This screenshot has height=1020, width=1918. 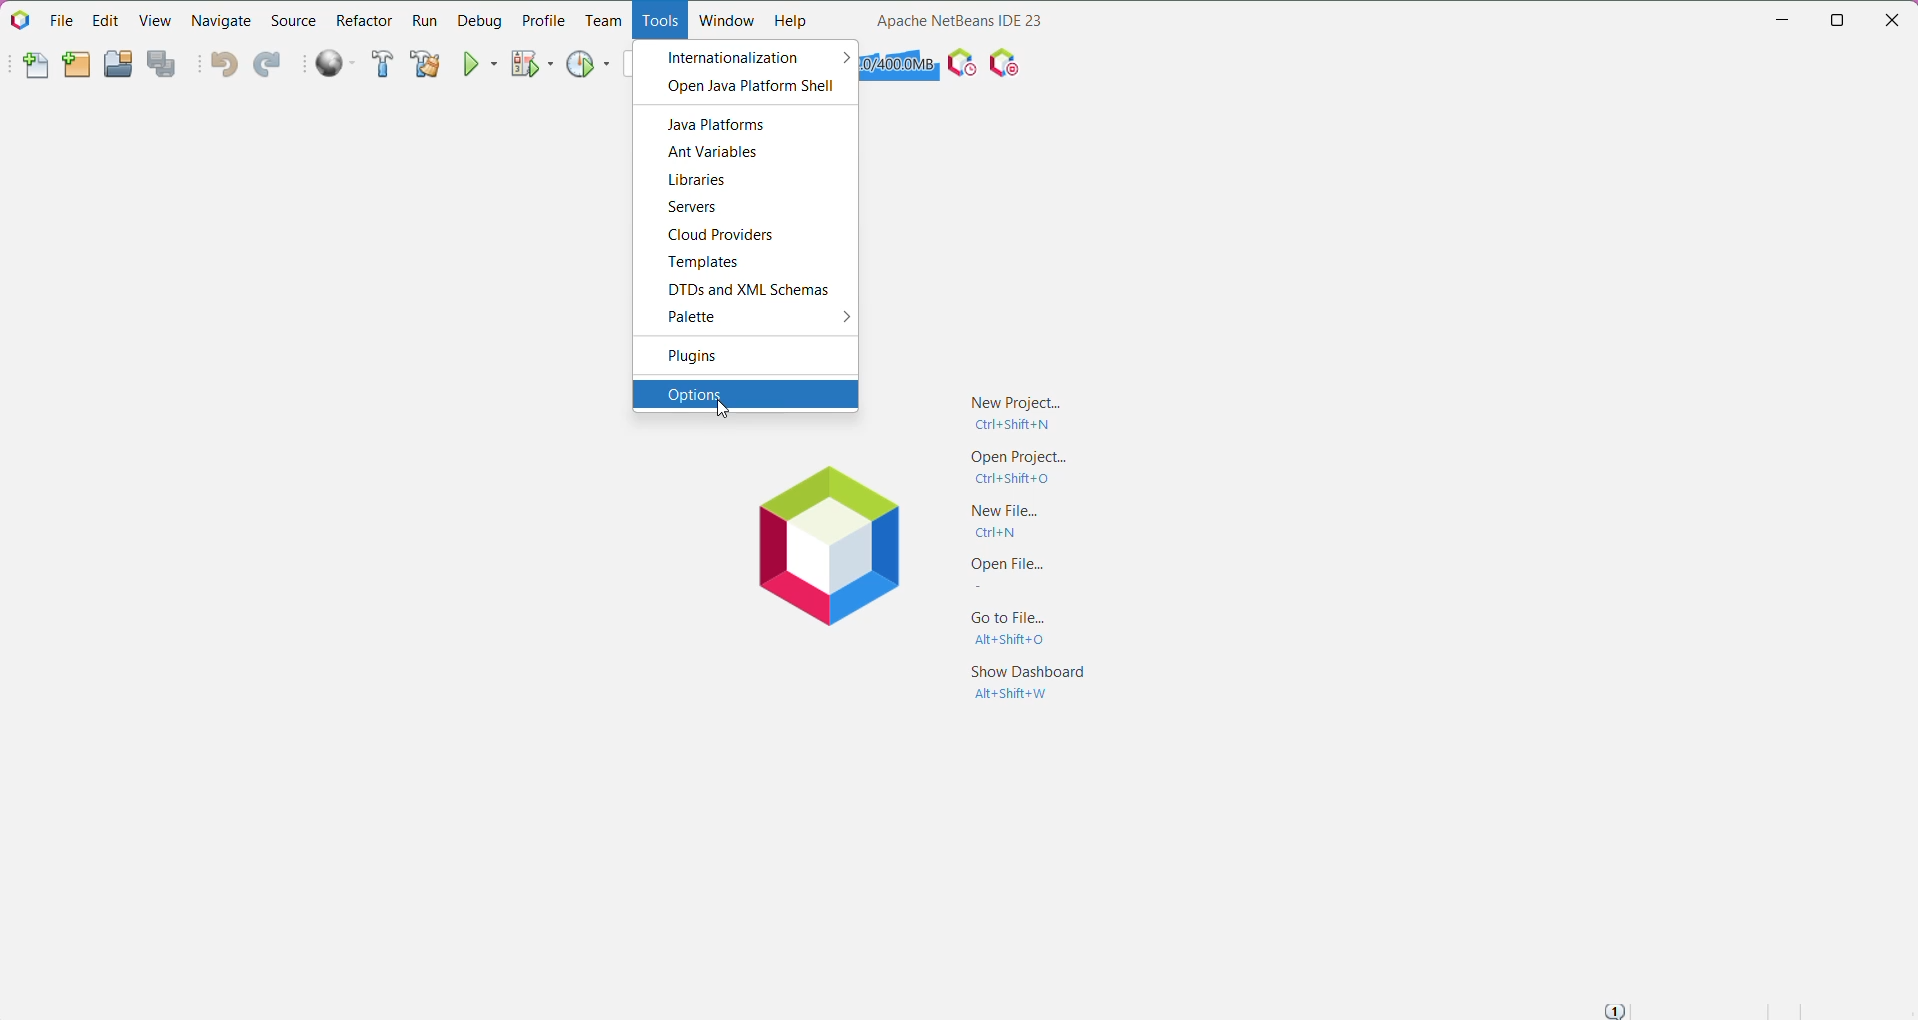 I want to click on Go to File, so click(x=1014, y=629).